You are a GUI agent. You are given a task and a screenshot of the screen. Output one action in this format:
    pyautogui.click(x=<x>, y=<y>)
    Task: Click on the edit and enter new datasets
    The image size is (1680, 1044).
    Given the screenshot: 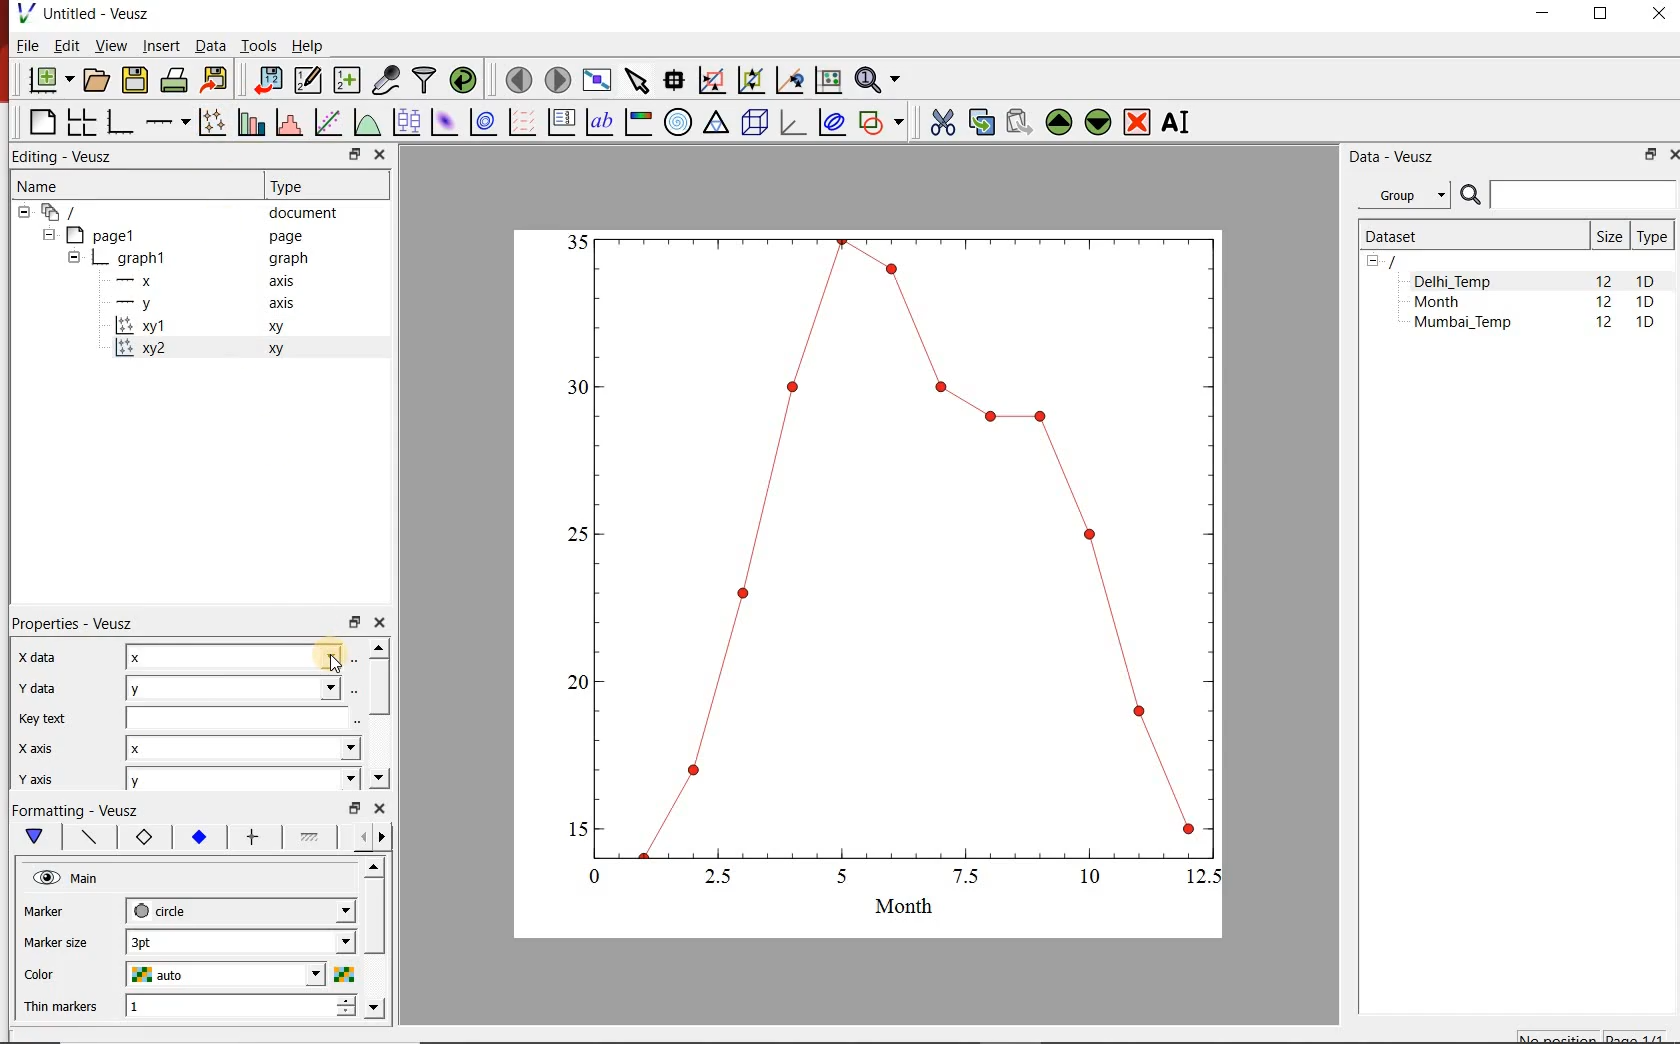 What is the action you would take?
    pyautogui.click(x=307, y=80)
    